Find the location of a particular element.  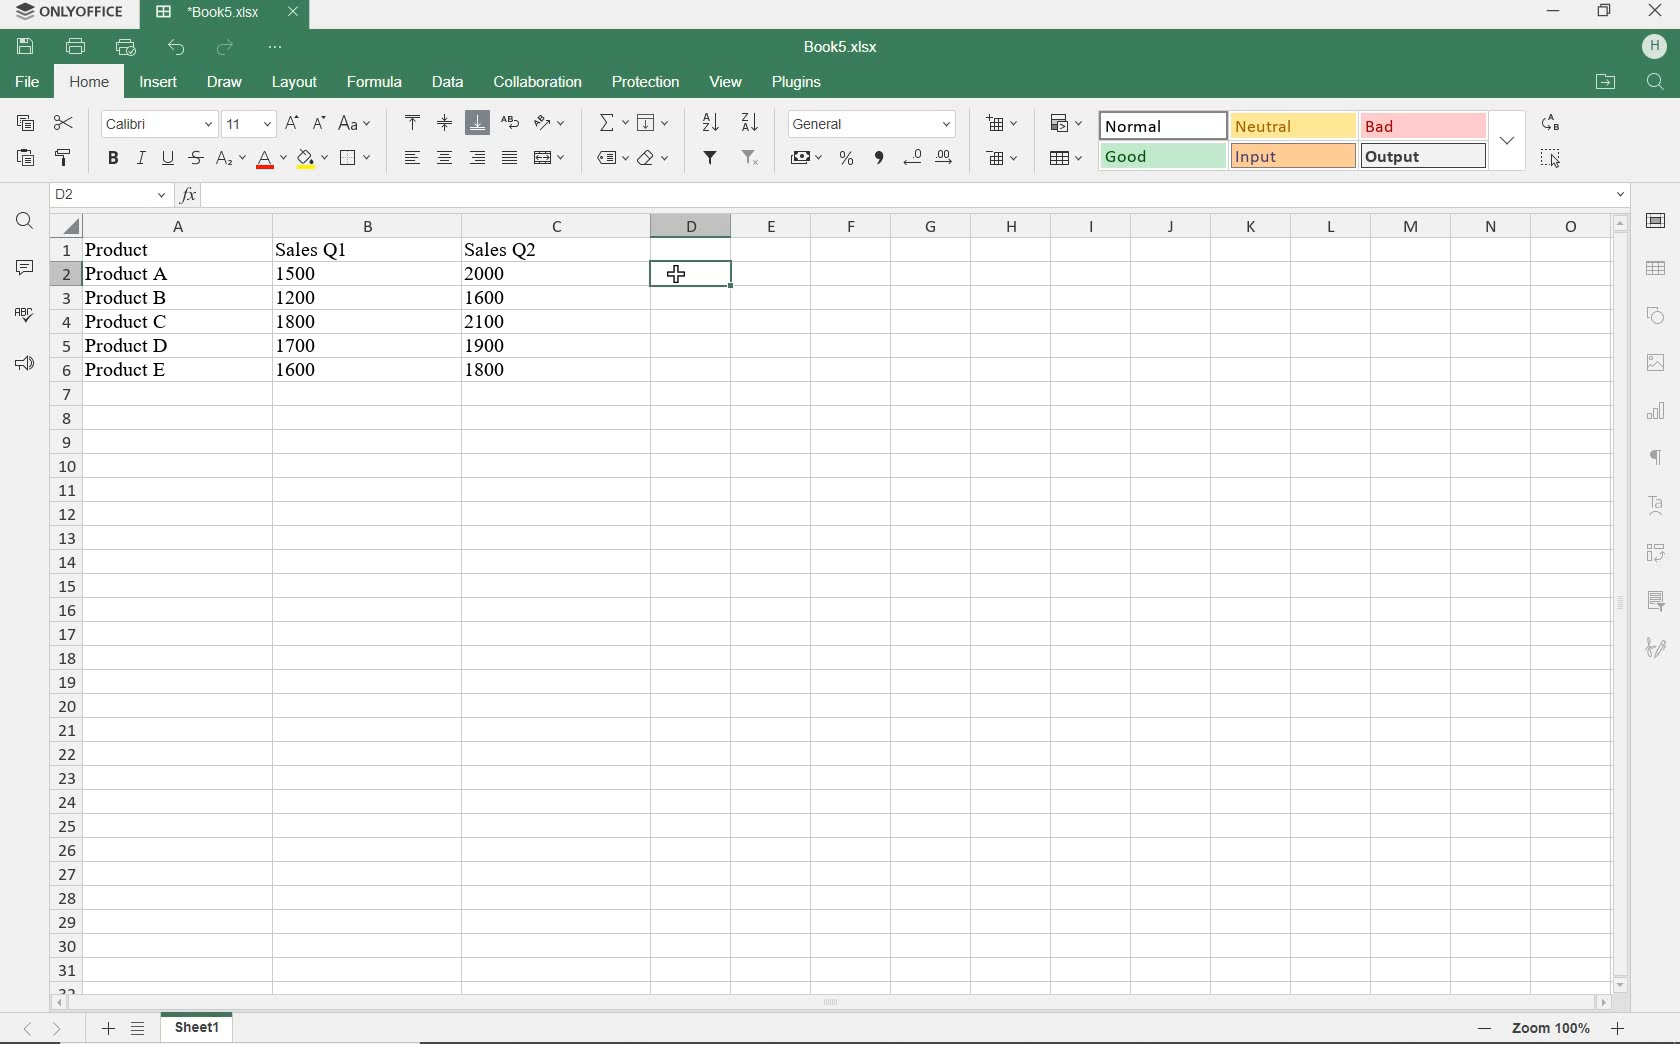

customize quick access toolbar is located at coordinates (273, 48).